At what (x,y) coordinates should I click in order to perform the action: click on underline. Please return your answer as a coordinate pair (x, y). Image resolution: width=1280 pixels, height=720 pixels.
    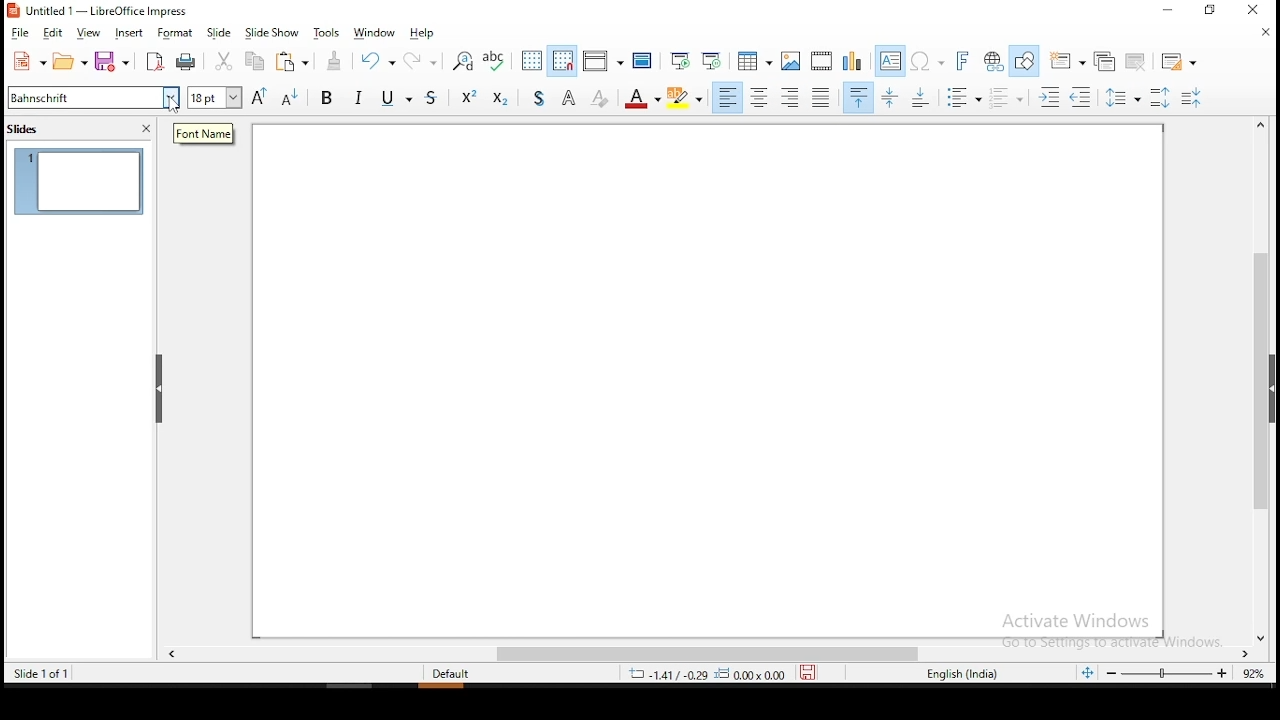
    Looking at the image, I should click on (400, 99).